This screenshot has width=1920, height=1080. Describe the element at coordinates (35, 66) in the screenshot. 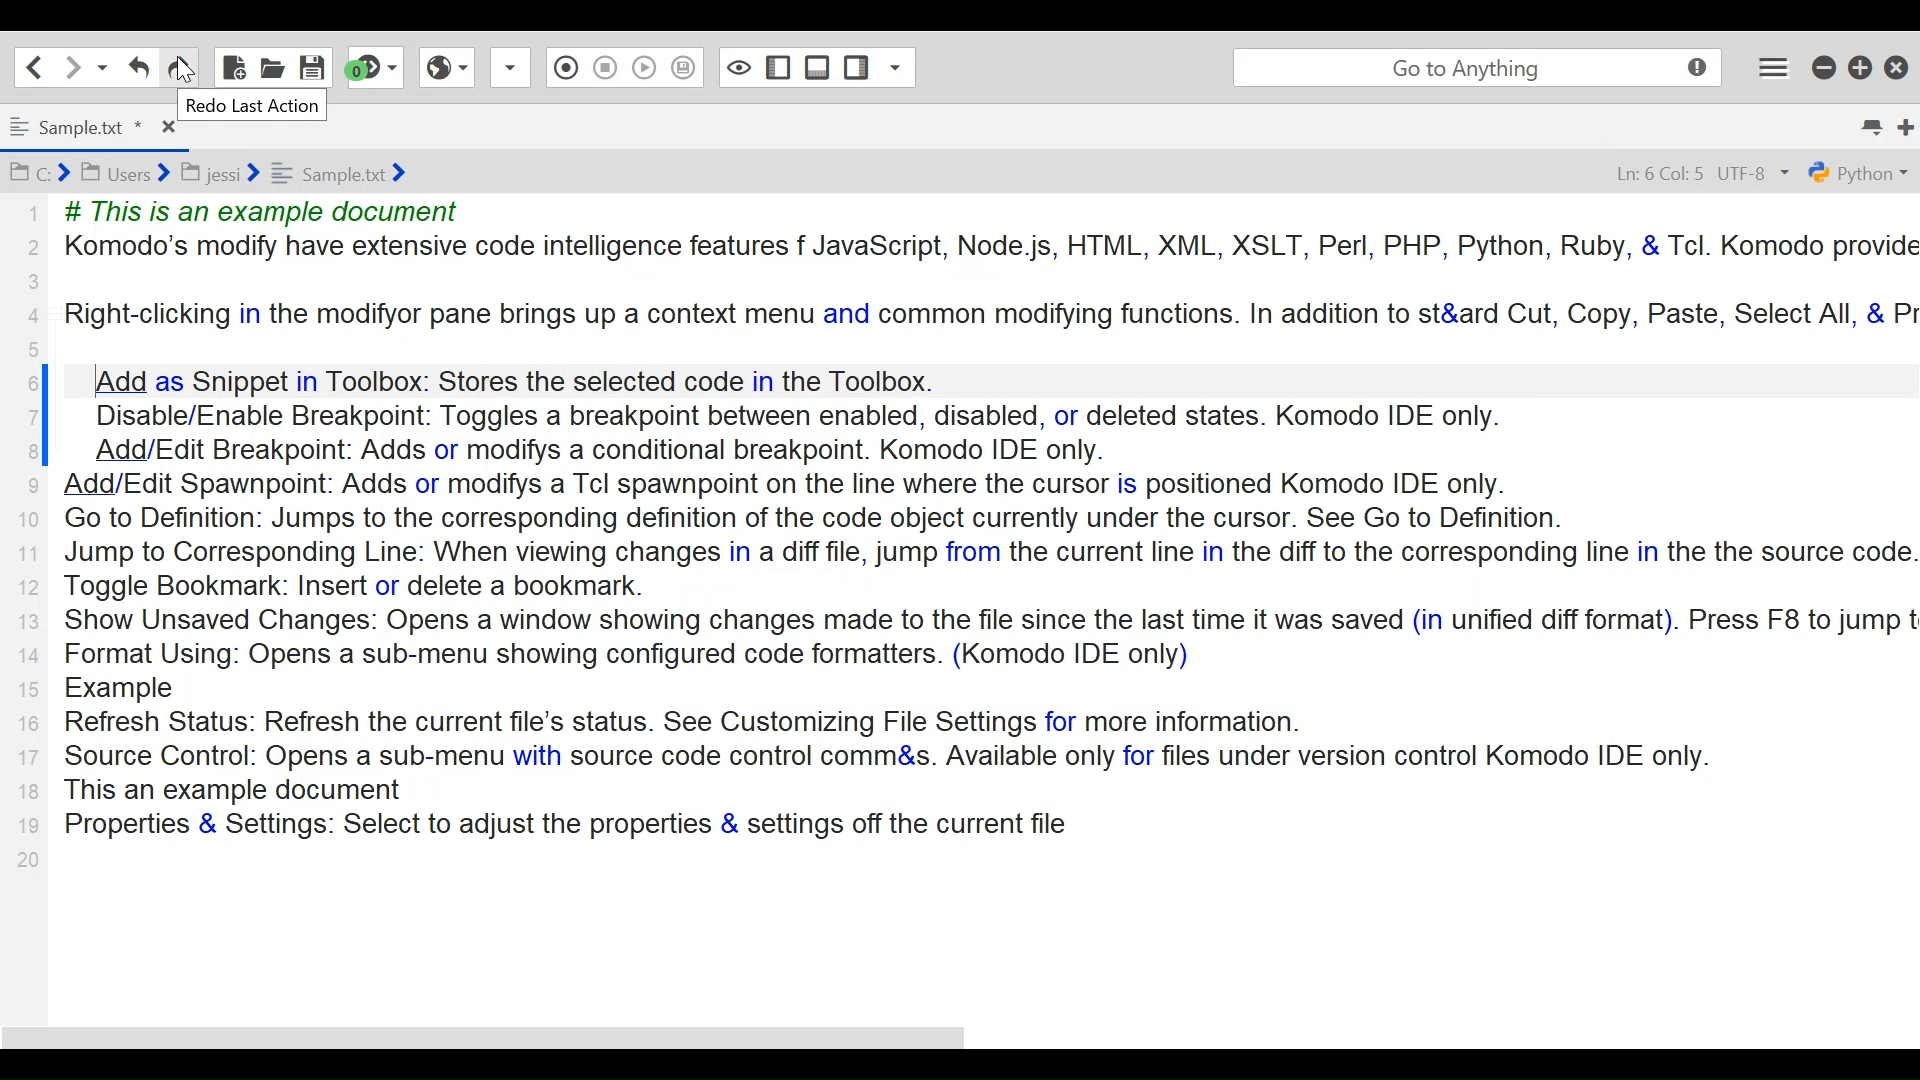

I see `Go back one file location` at that location.